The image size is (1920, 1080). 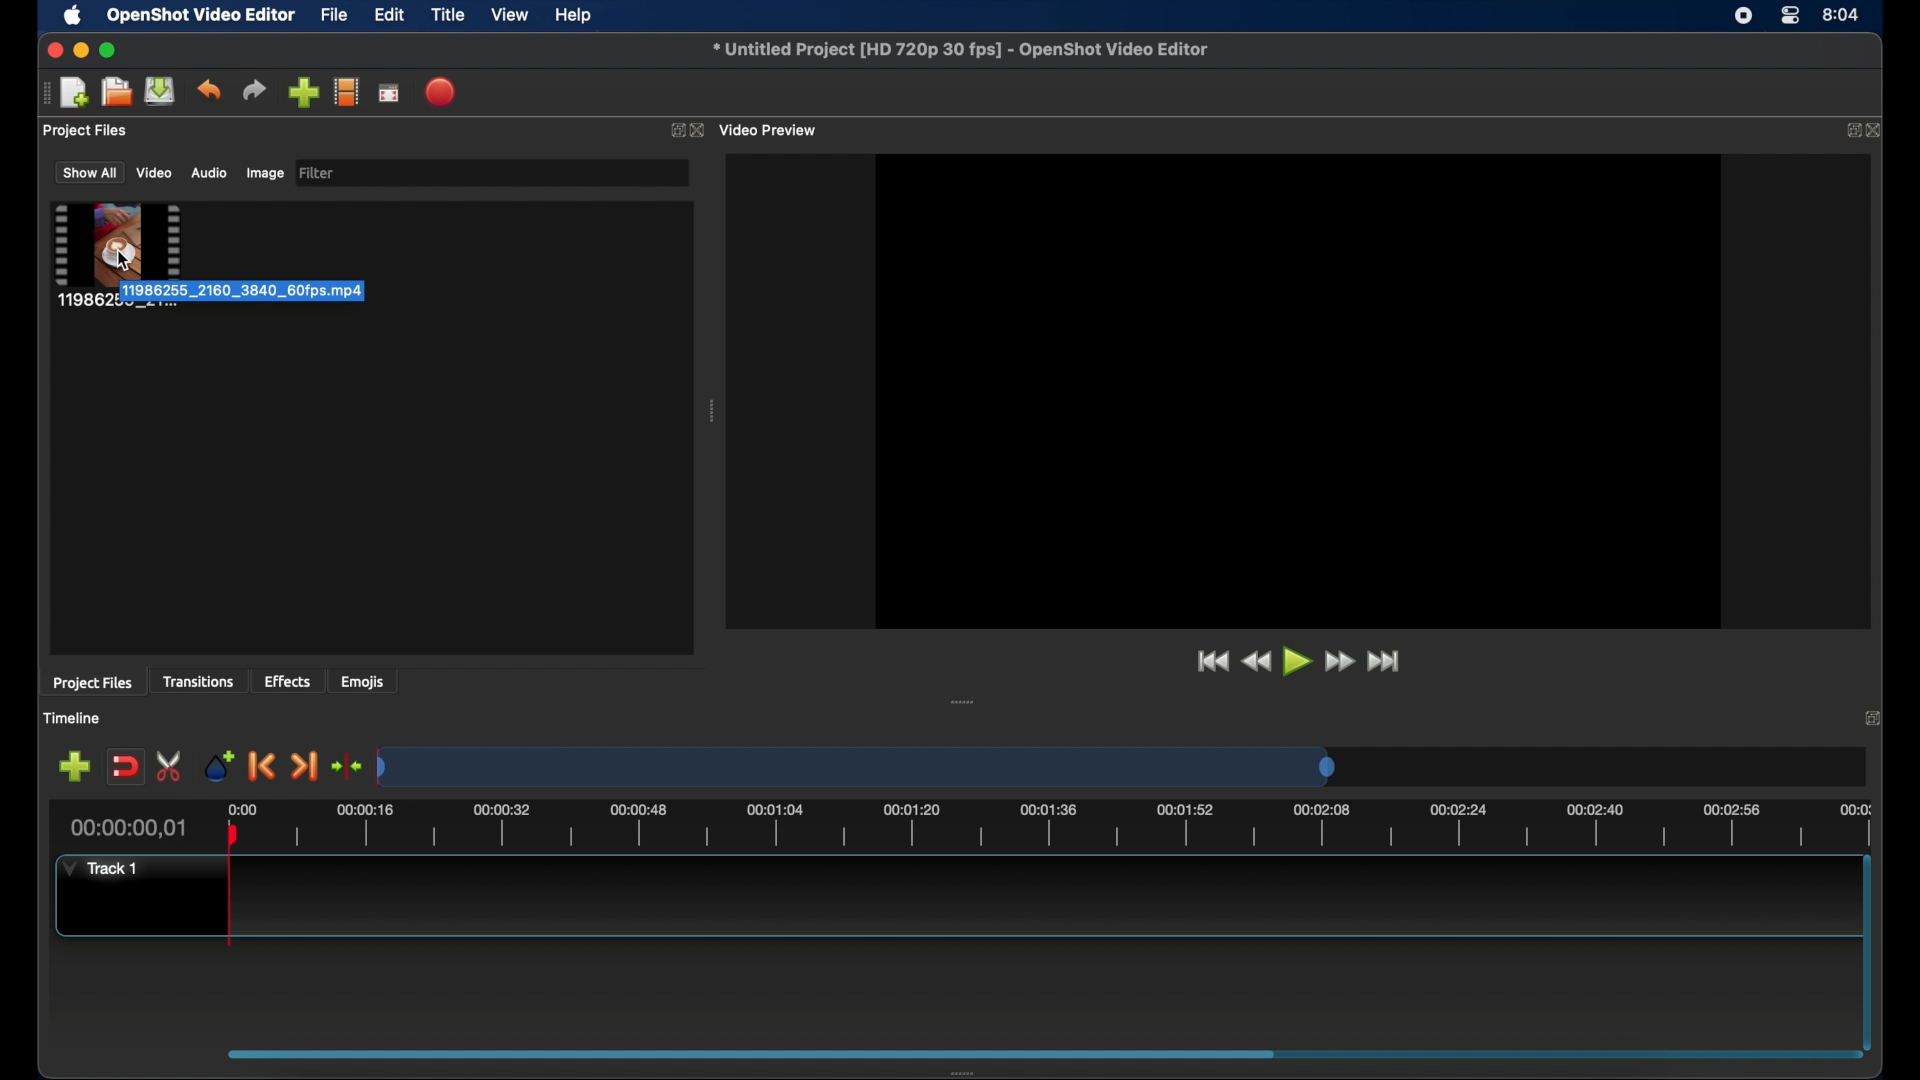 What do you see at coordinates (318, 173) in the screenshot?
I see `filter` at bounding box center [318, 173].